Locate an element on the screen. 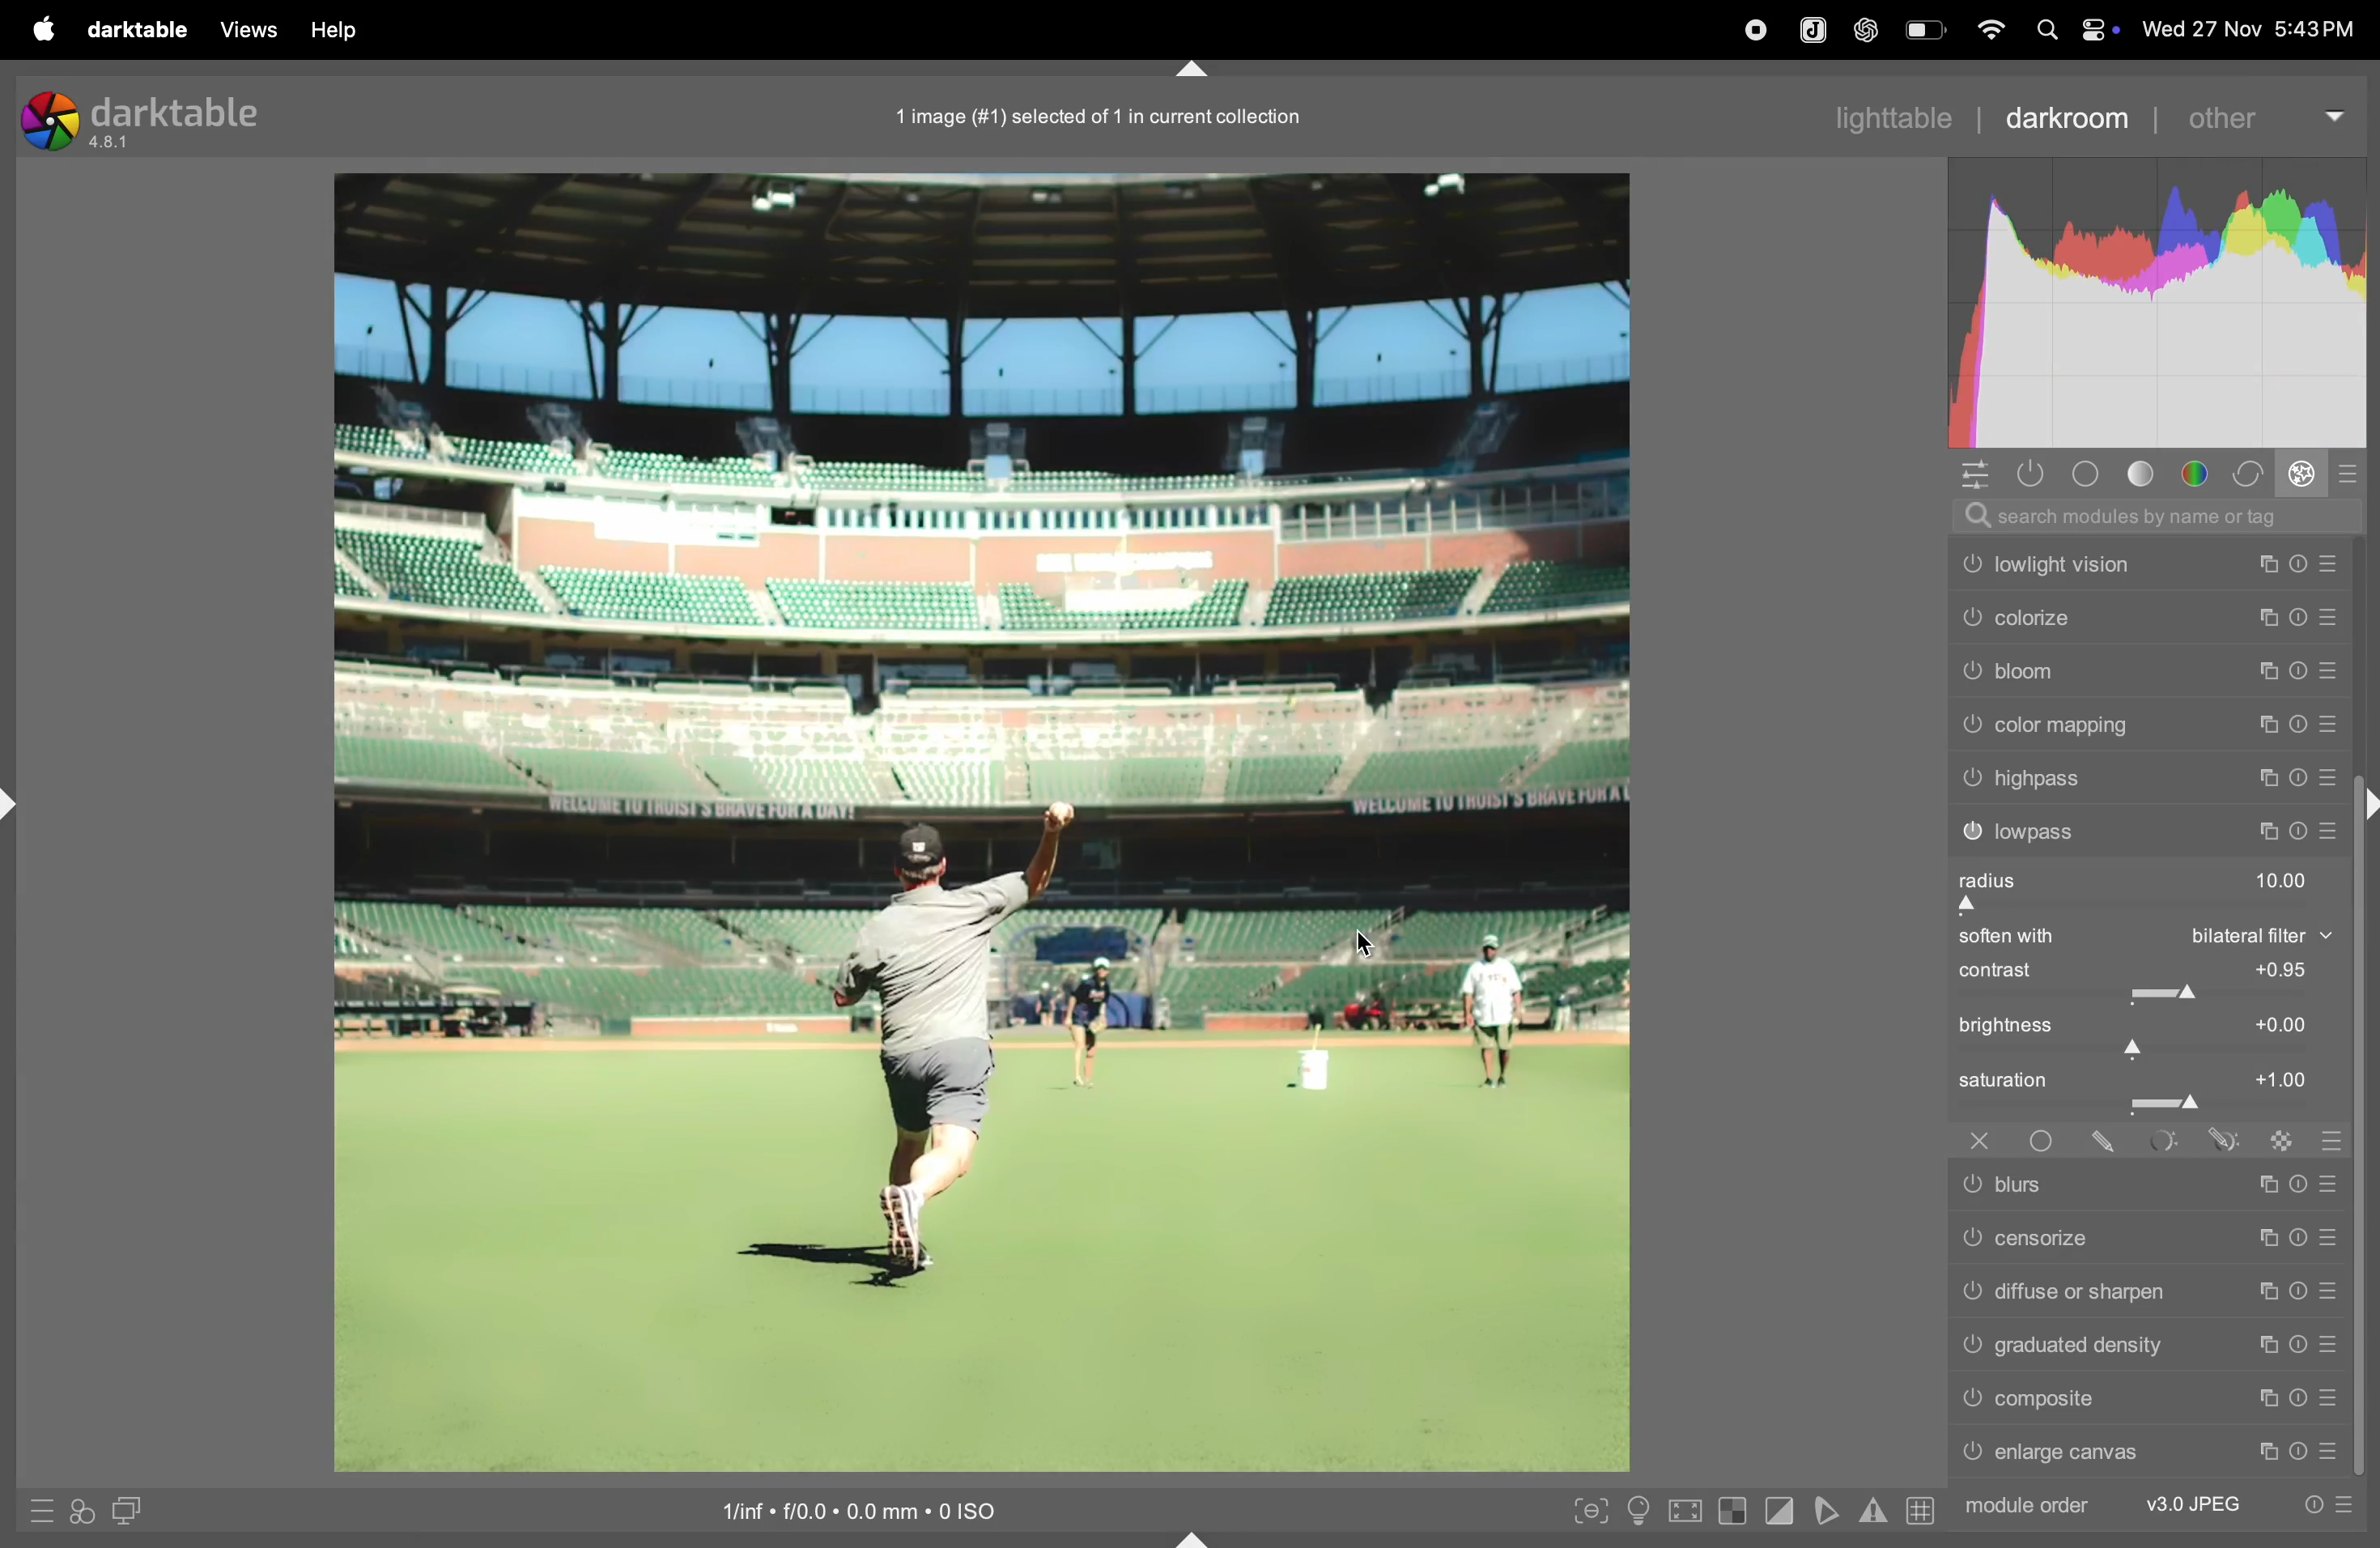 The height and width of the screenshot is (1548, 2380). colors is located at coordinates (2198, 473).